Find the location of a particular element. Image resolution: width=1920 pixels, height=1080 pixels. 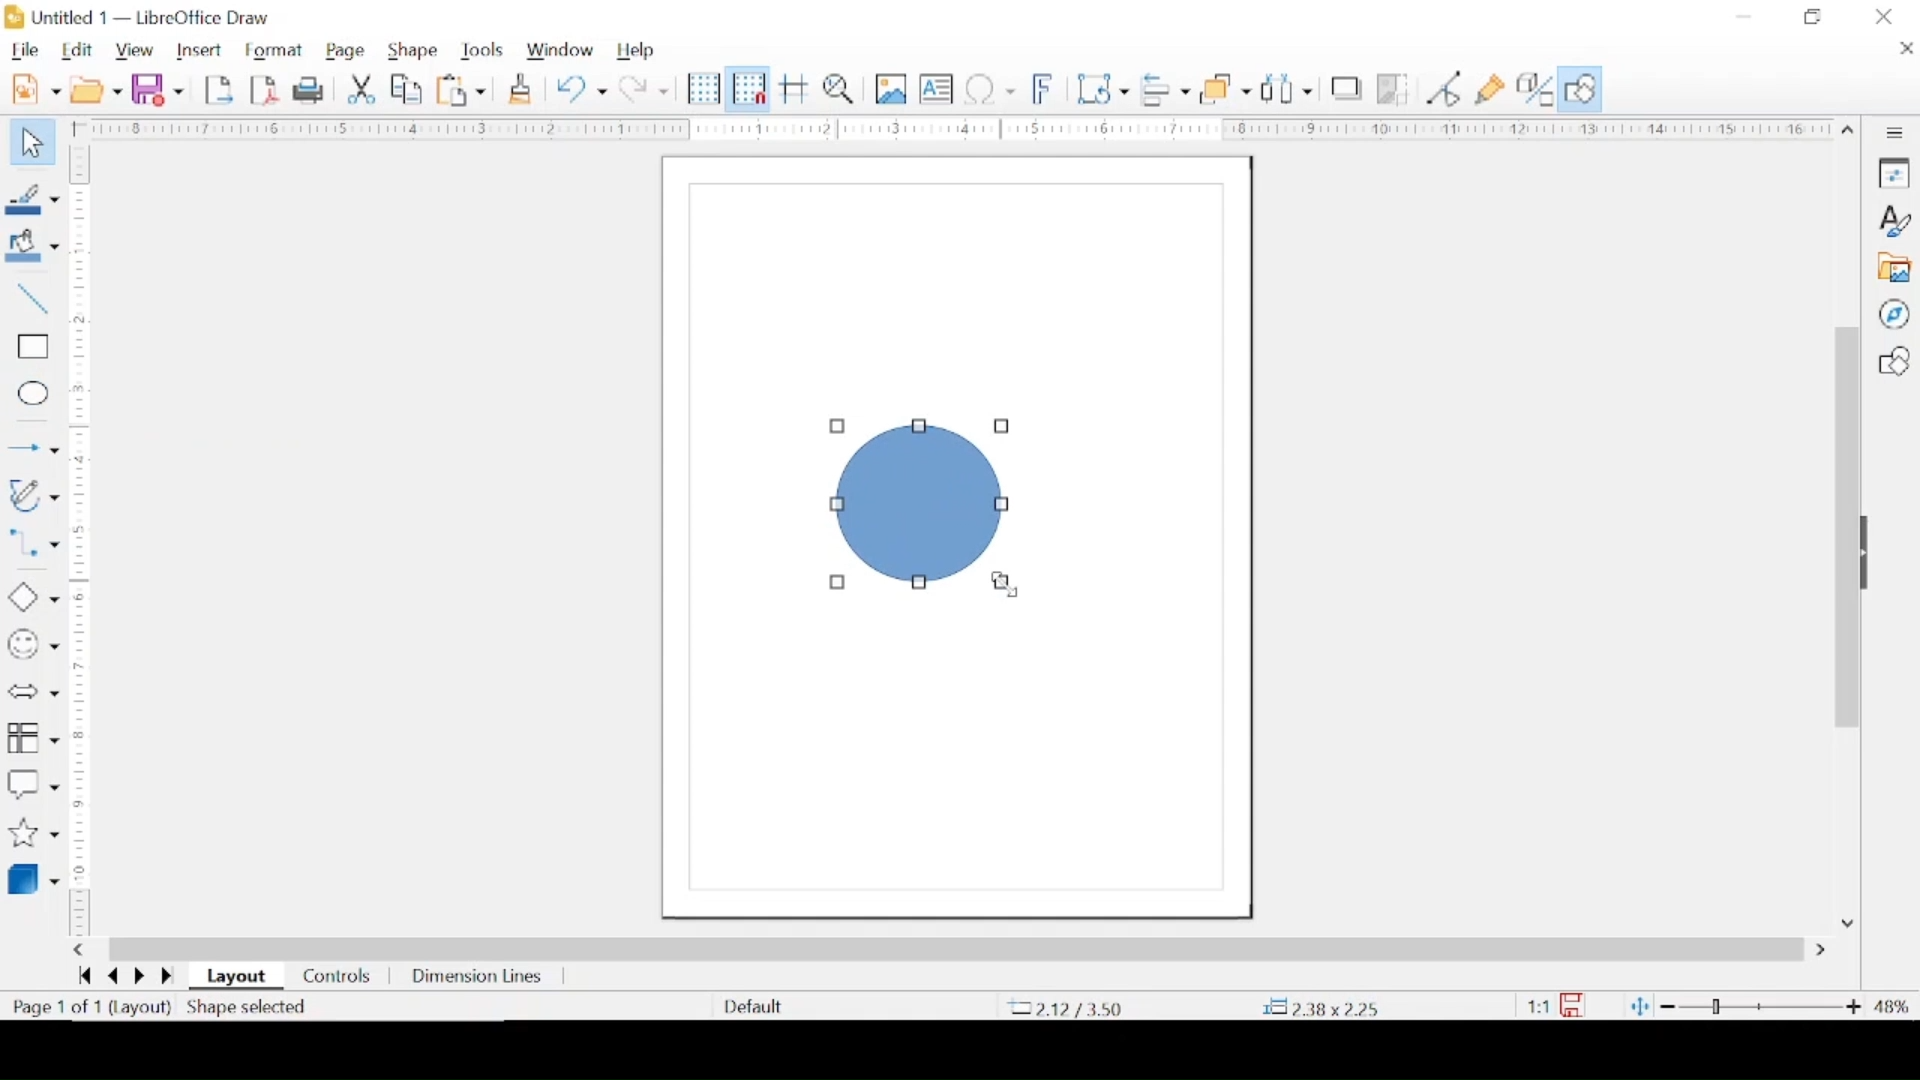

fill color is located at coordinates (35, 246).